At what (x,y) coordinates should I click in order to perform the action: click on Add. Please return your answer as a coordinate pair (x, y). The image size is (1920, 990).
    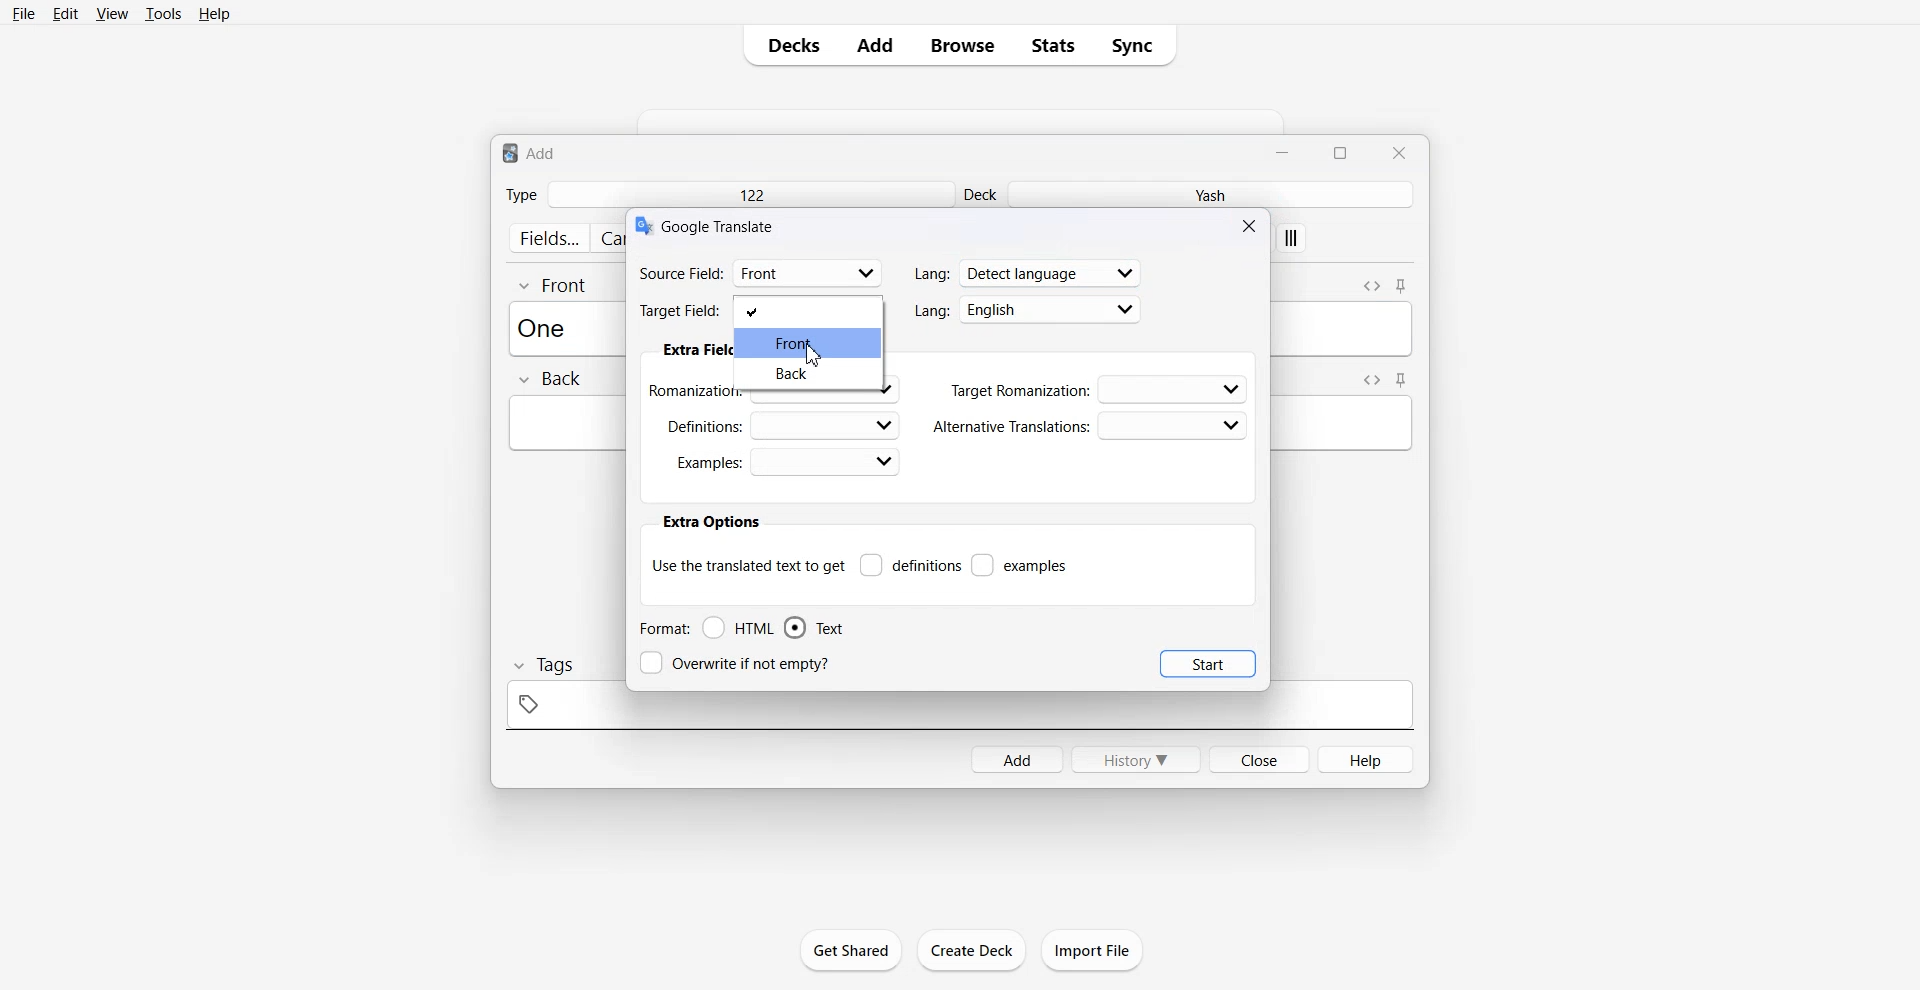
    Looking at the image, I should click on (875, 45).